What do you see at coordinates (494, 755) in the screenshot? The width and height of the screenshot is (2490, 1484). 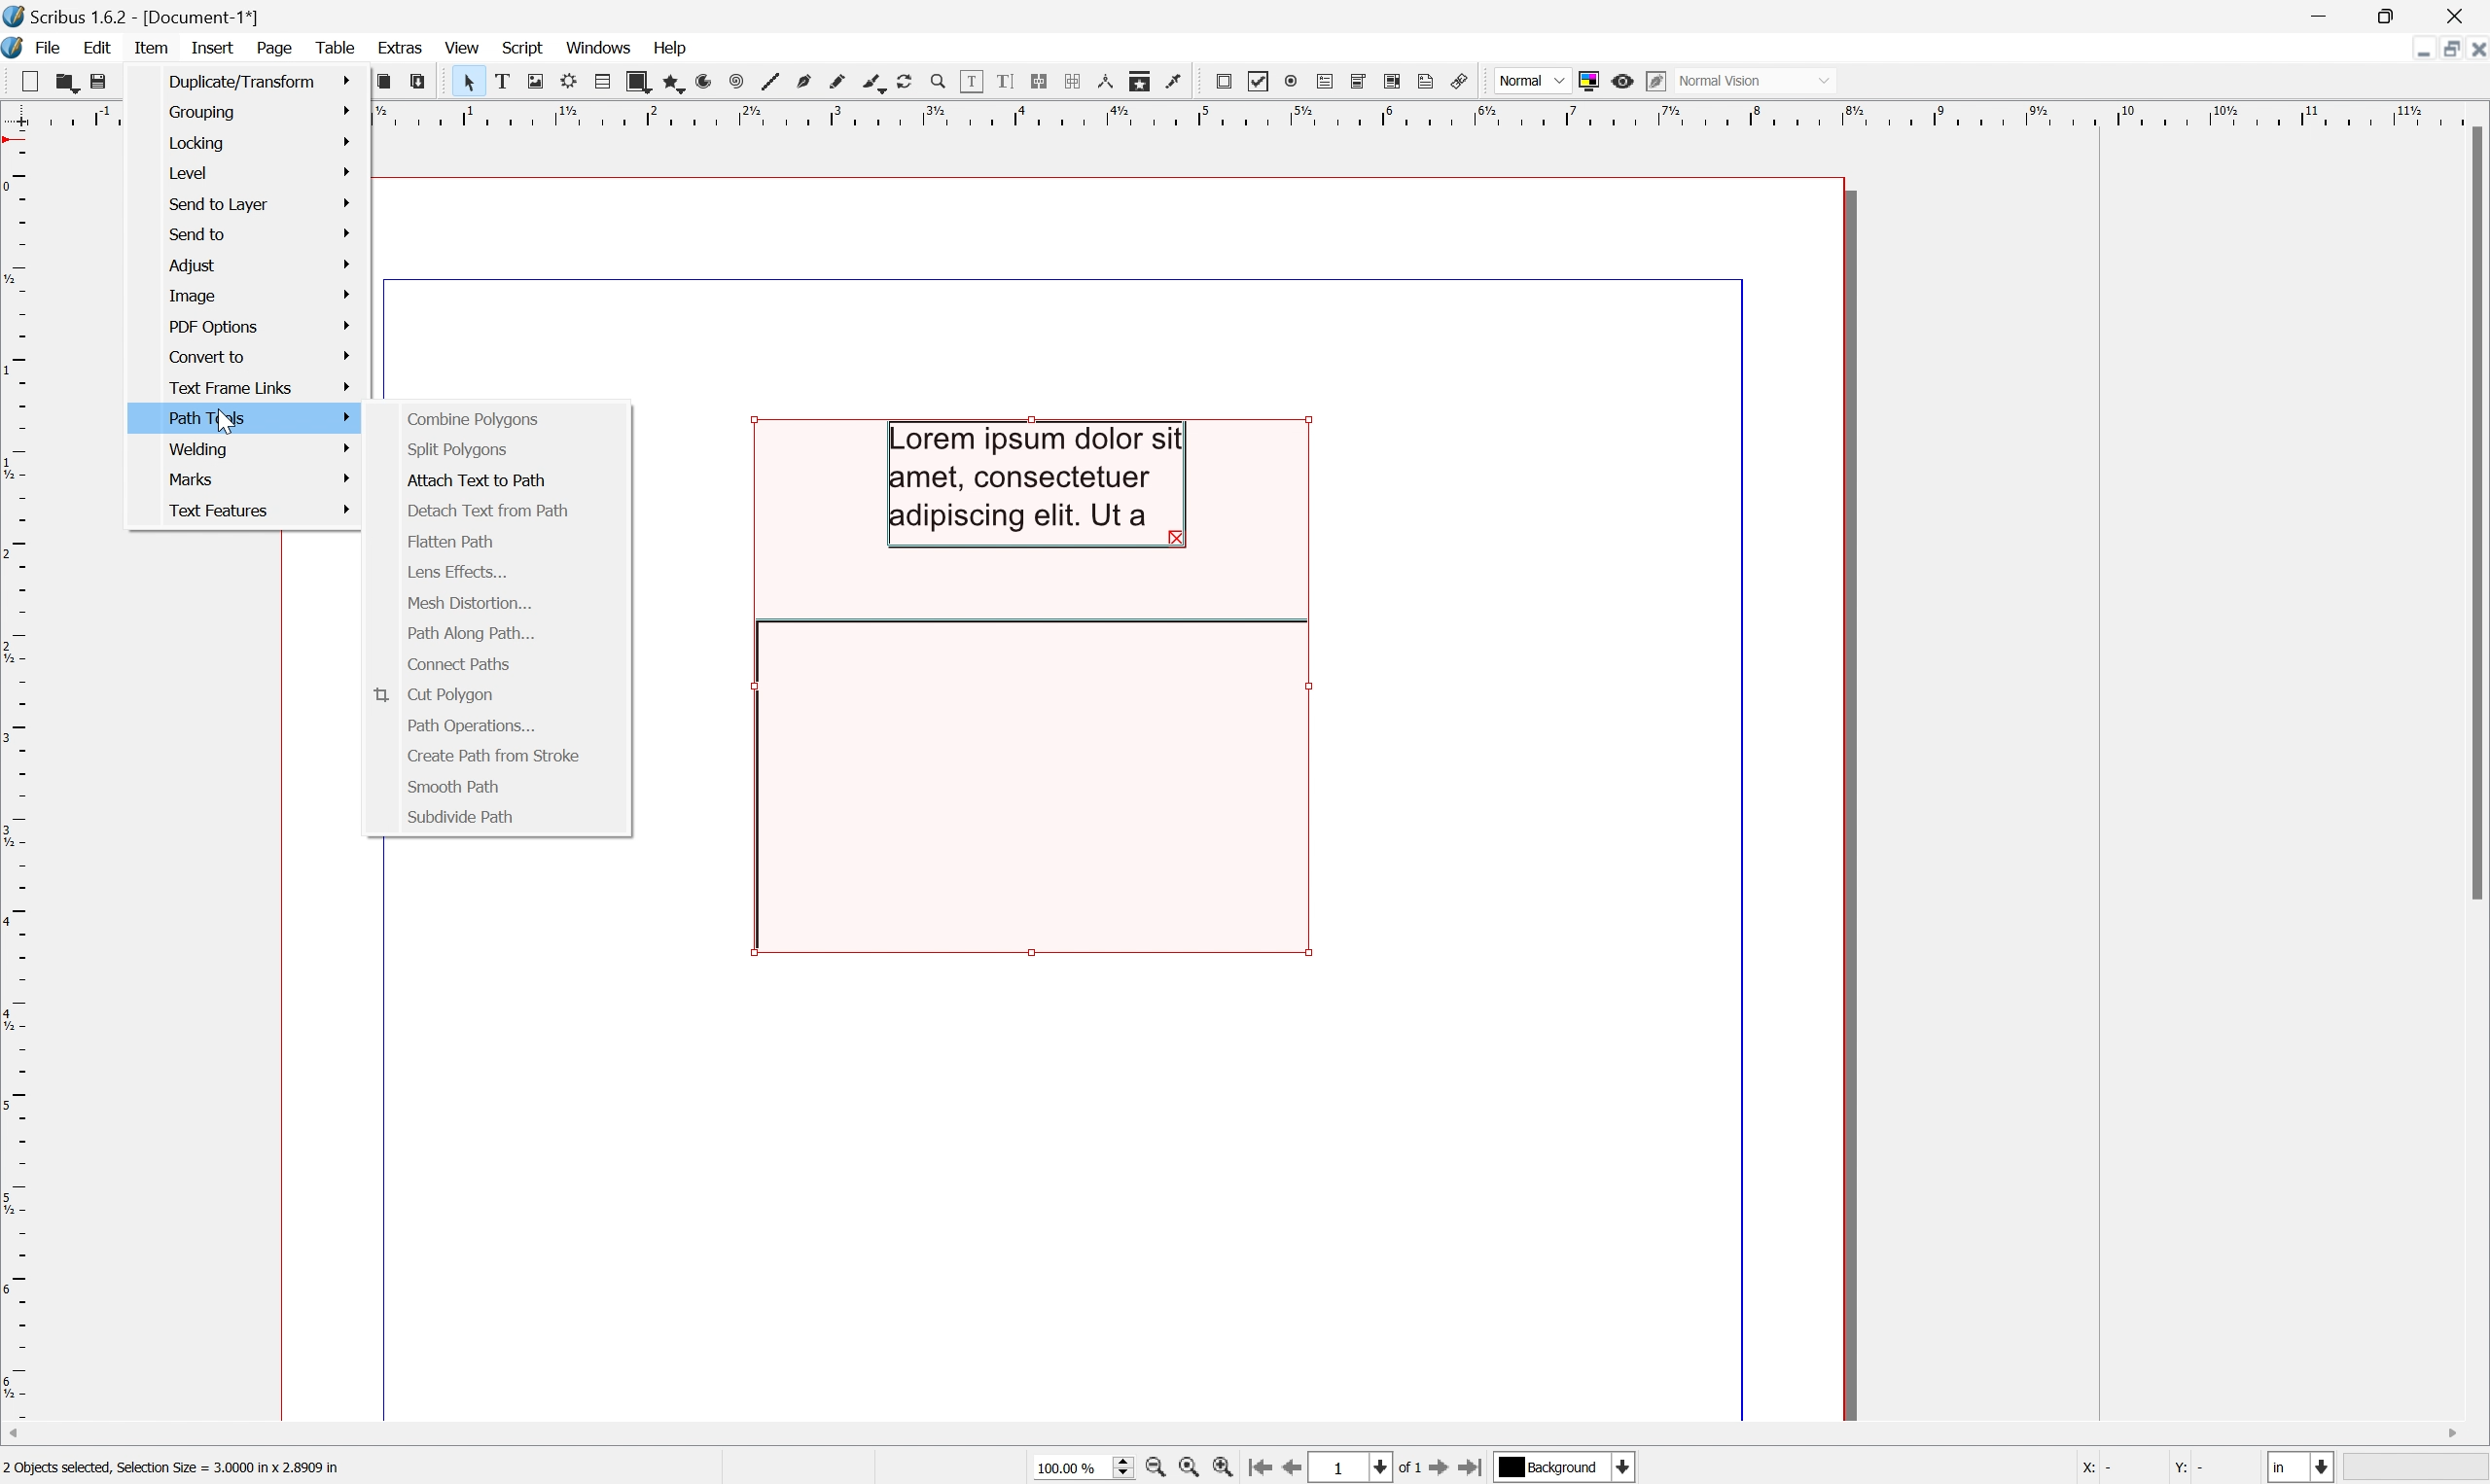 I see `Create path from stroke` at bounding box center [494, 755].